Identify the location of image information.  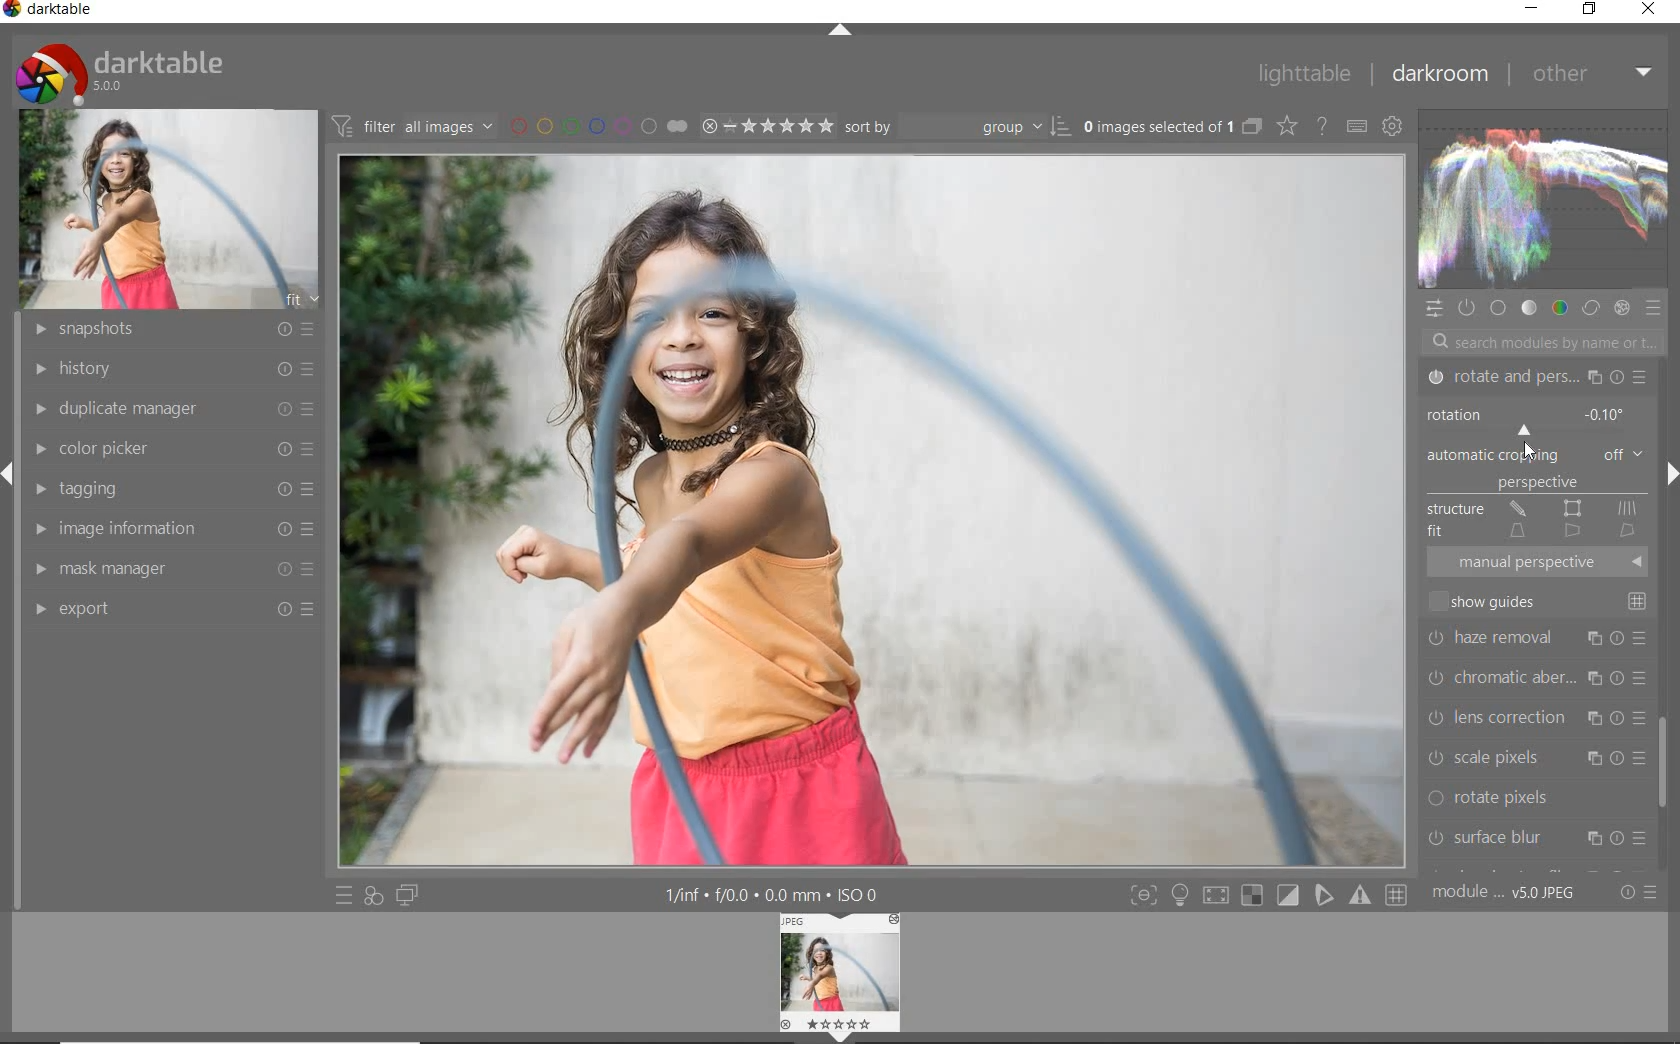
(172, 531).